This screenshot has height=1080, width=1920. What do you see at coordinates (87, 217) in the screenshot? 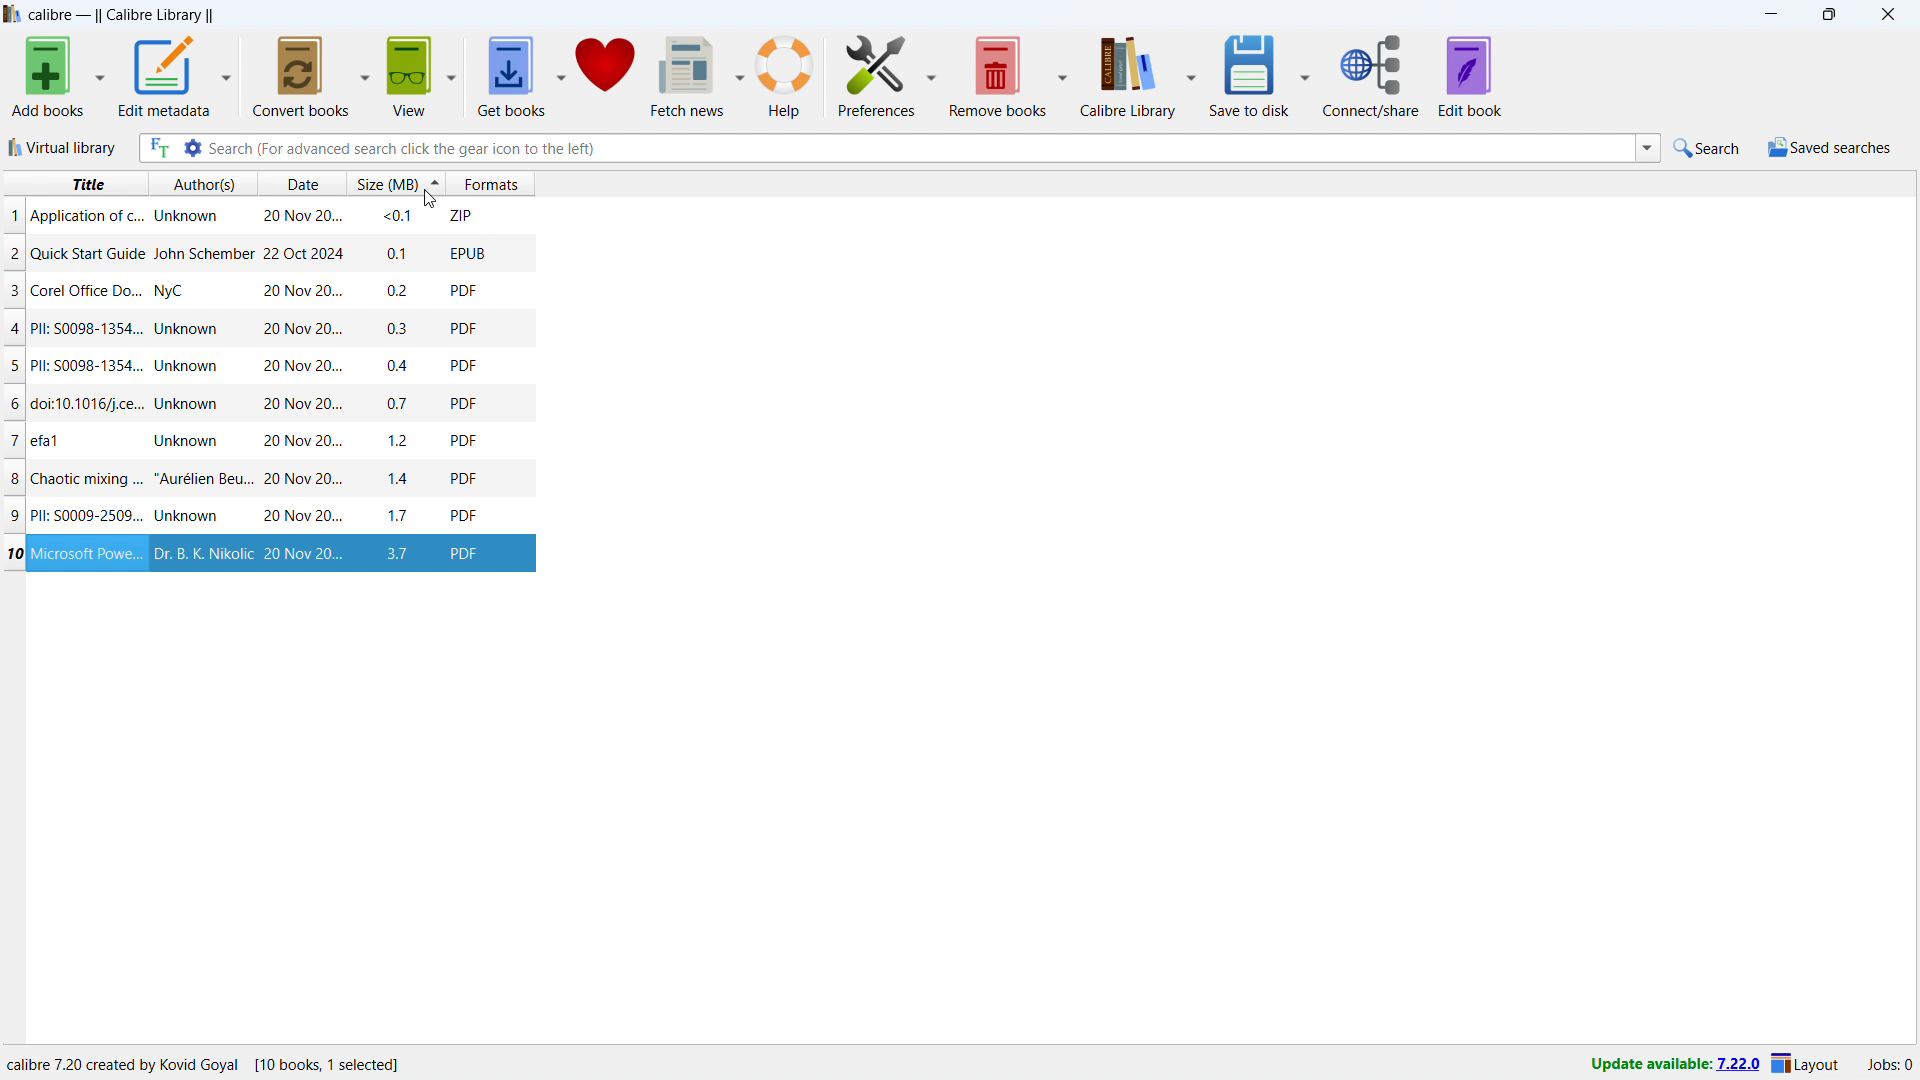
I see `title` at bounding box center [87, 217].